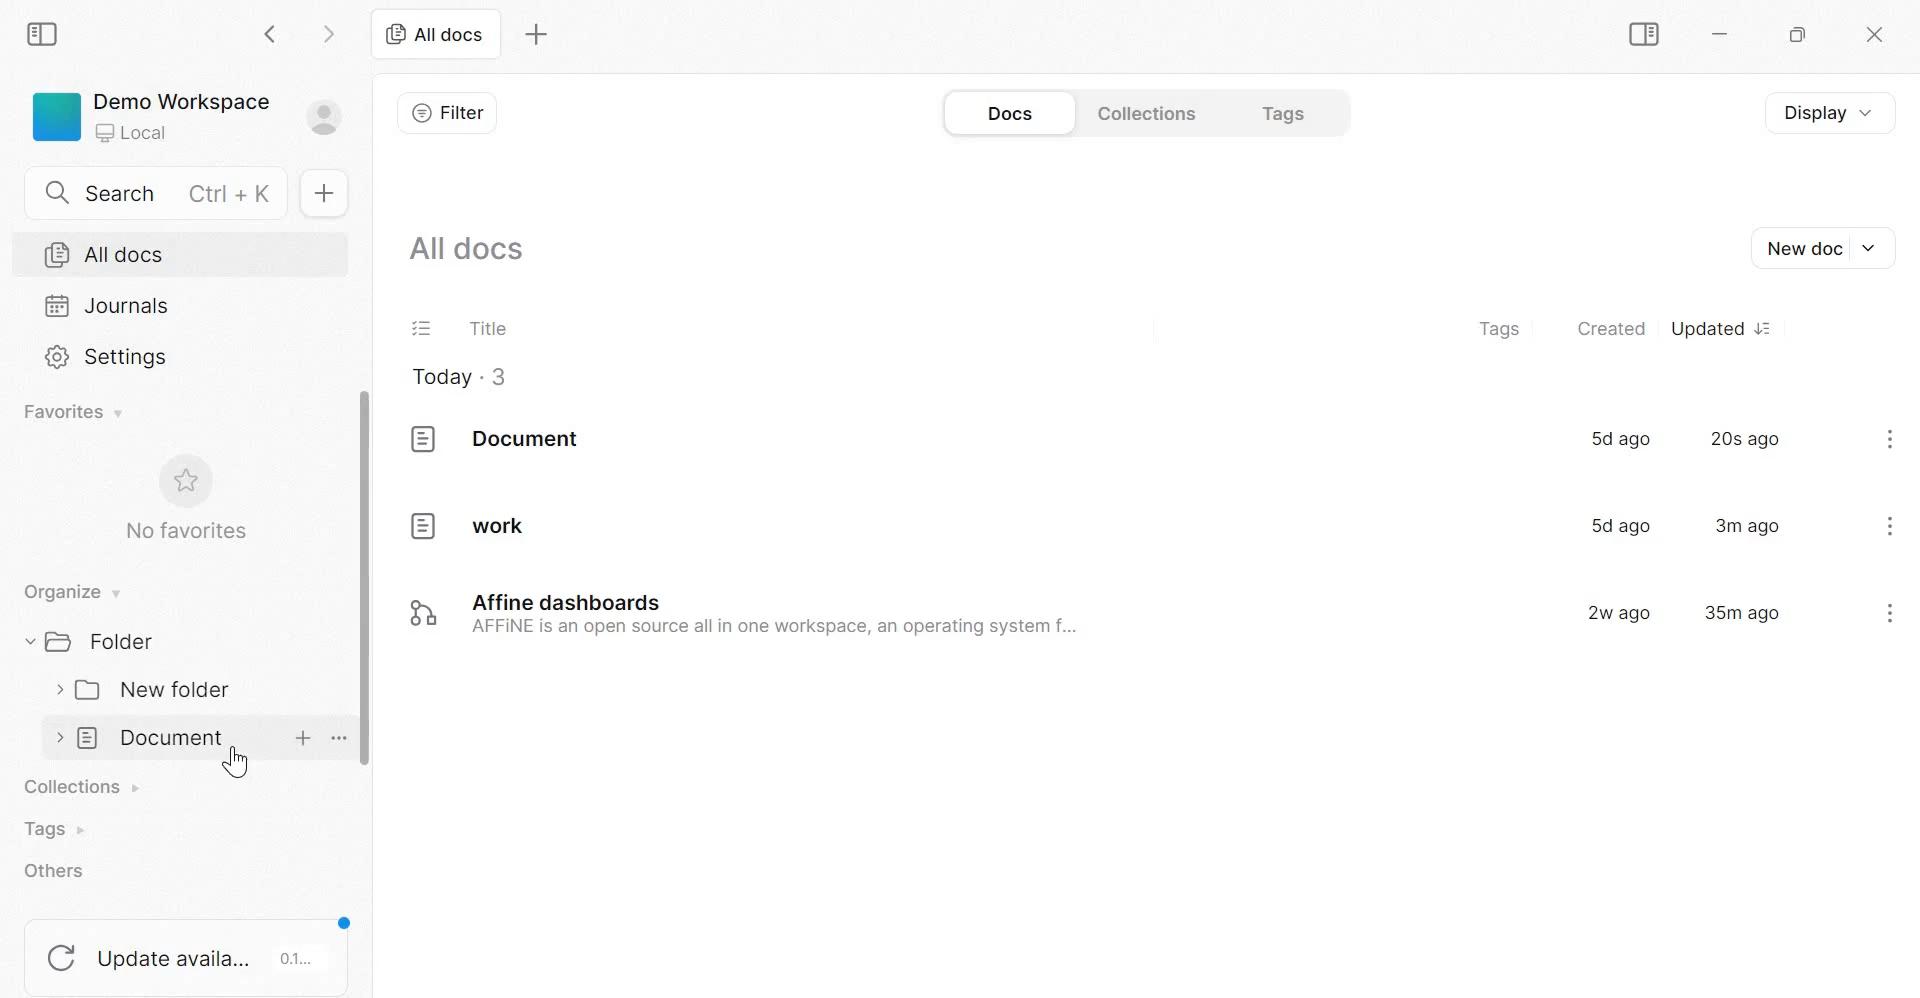  I want to click on scrollbar, so click(366, 583).